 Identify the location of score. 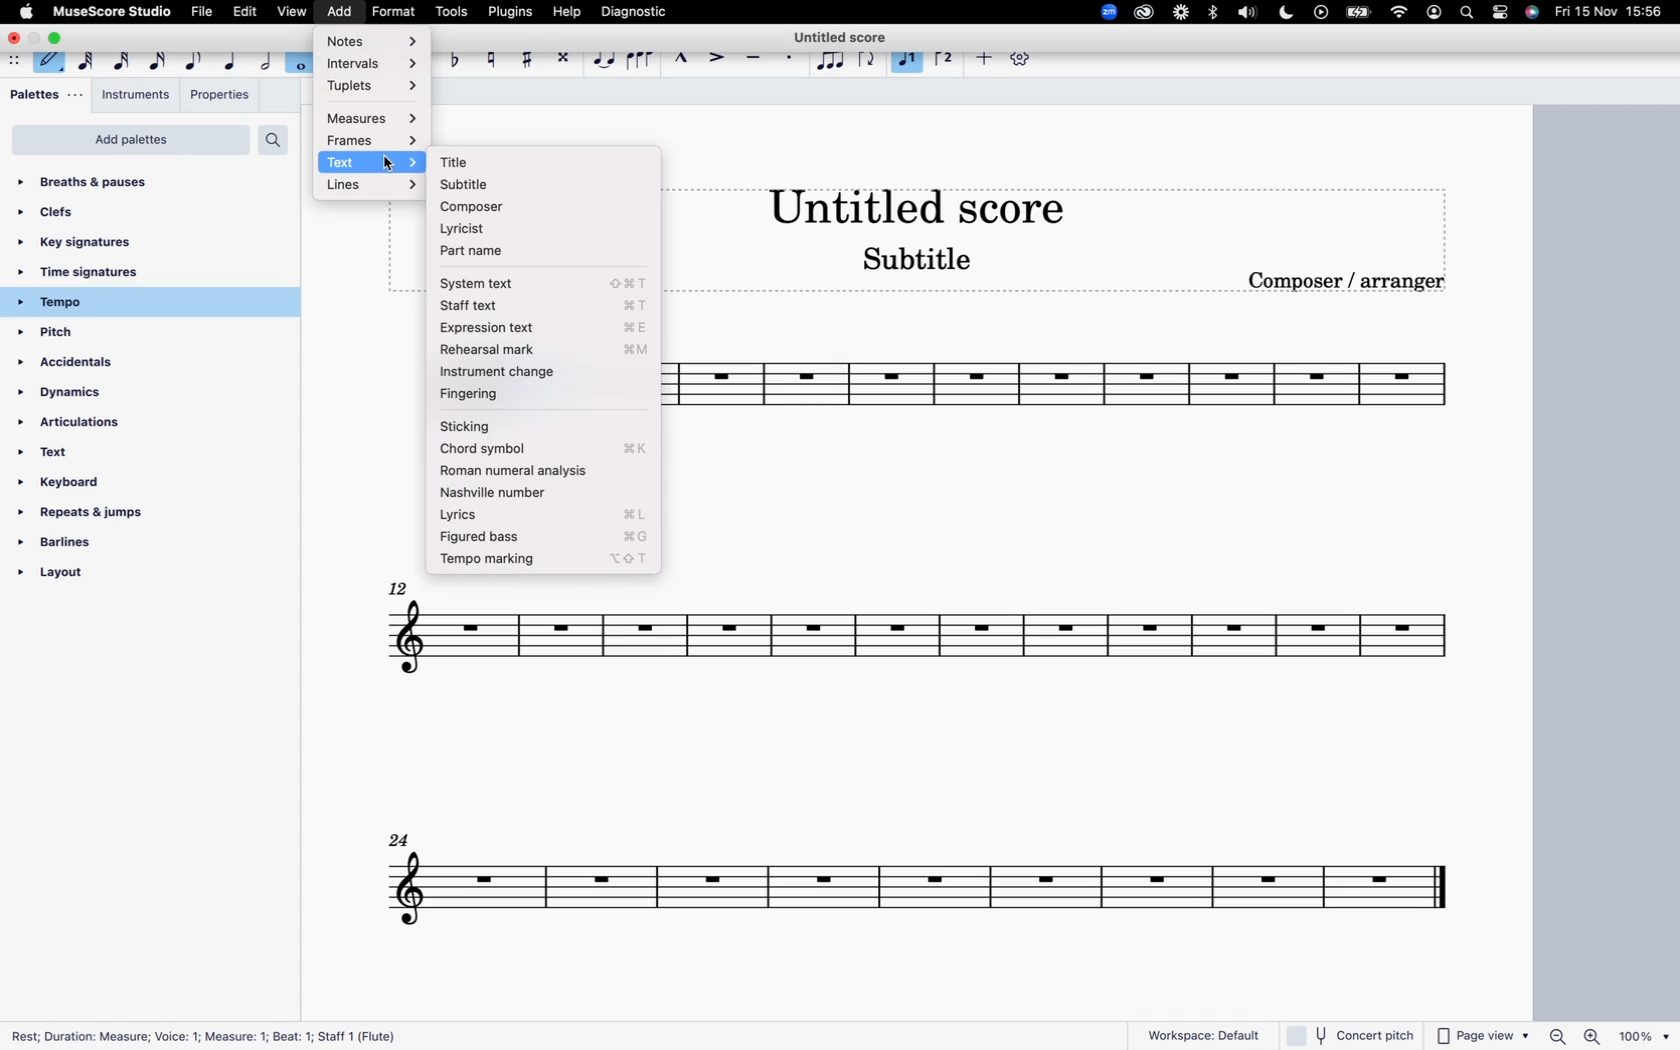
(925, 649).